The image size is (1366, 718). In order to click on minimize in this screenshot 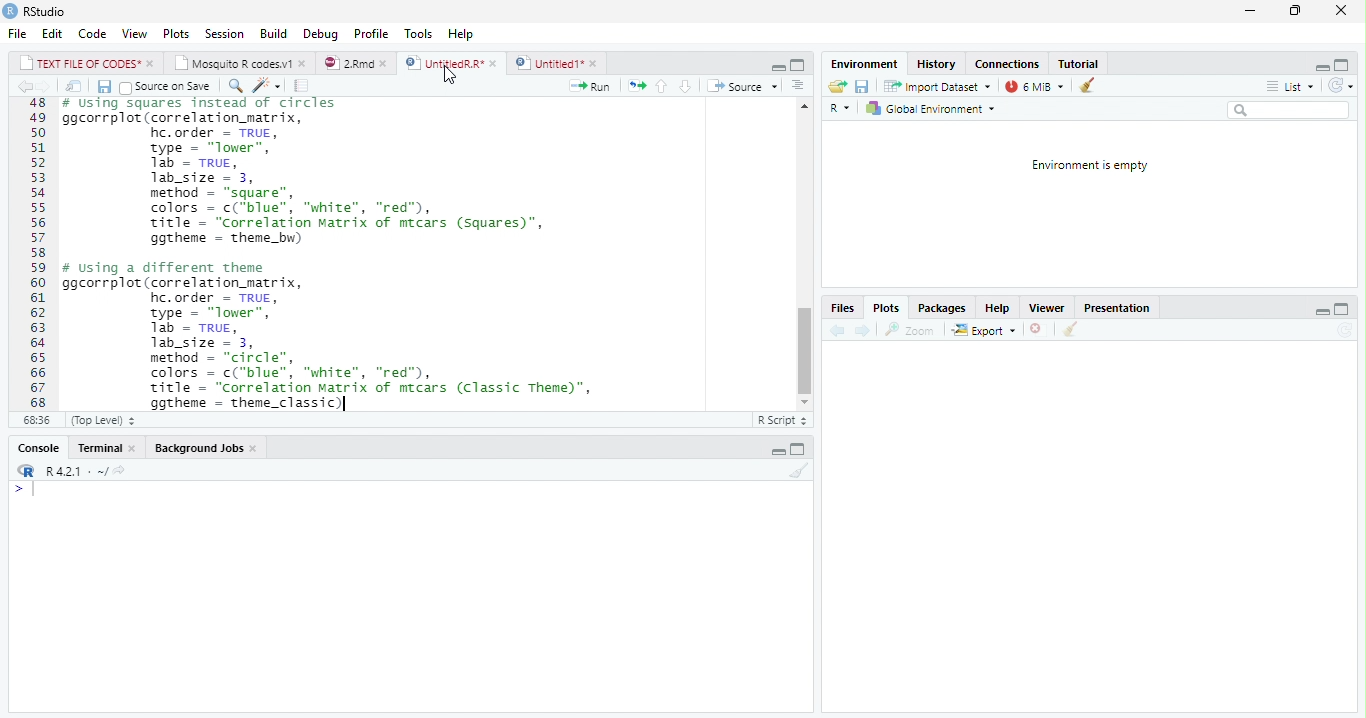, I will do `click(1249, 13)`.